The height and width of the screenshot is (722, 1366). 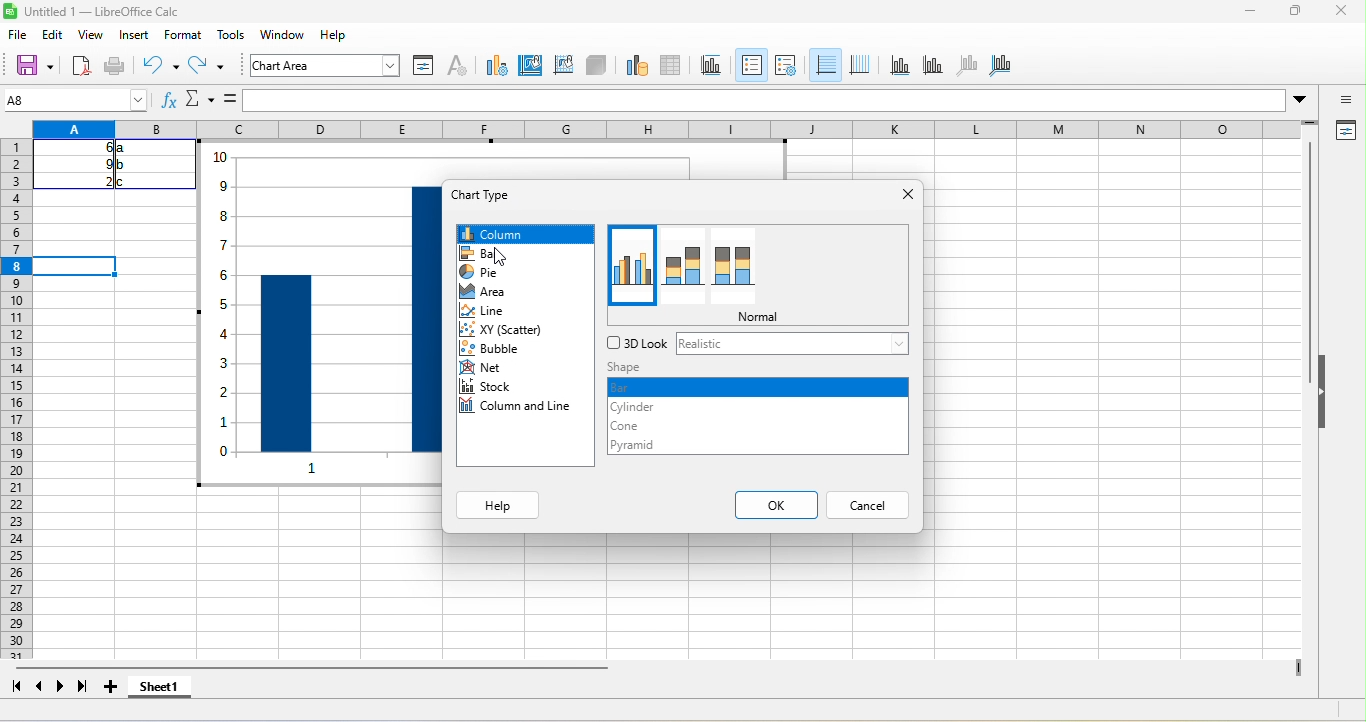 What do you see at coordinates (645, 407) in the screenshot?
I see `cylinder` at bounding box center [645, 407].